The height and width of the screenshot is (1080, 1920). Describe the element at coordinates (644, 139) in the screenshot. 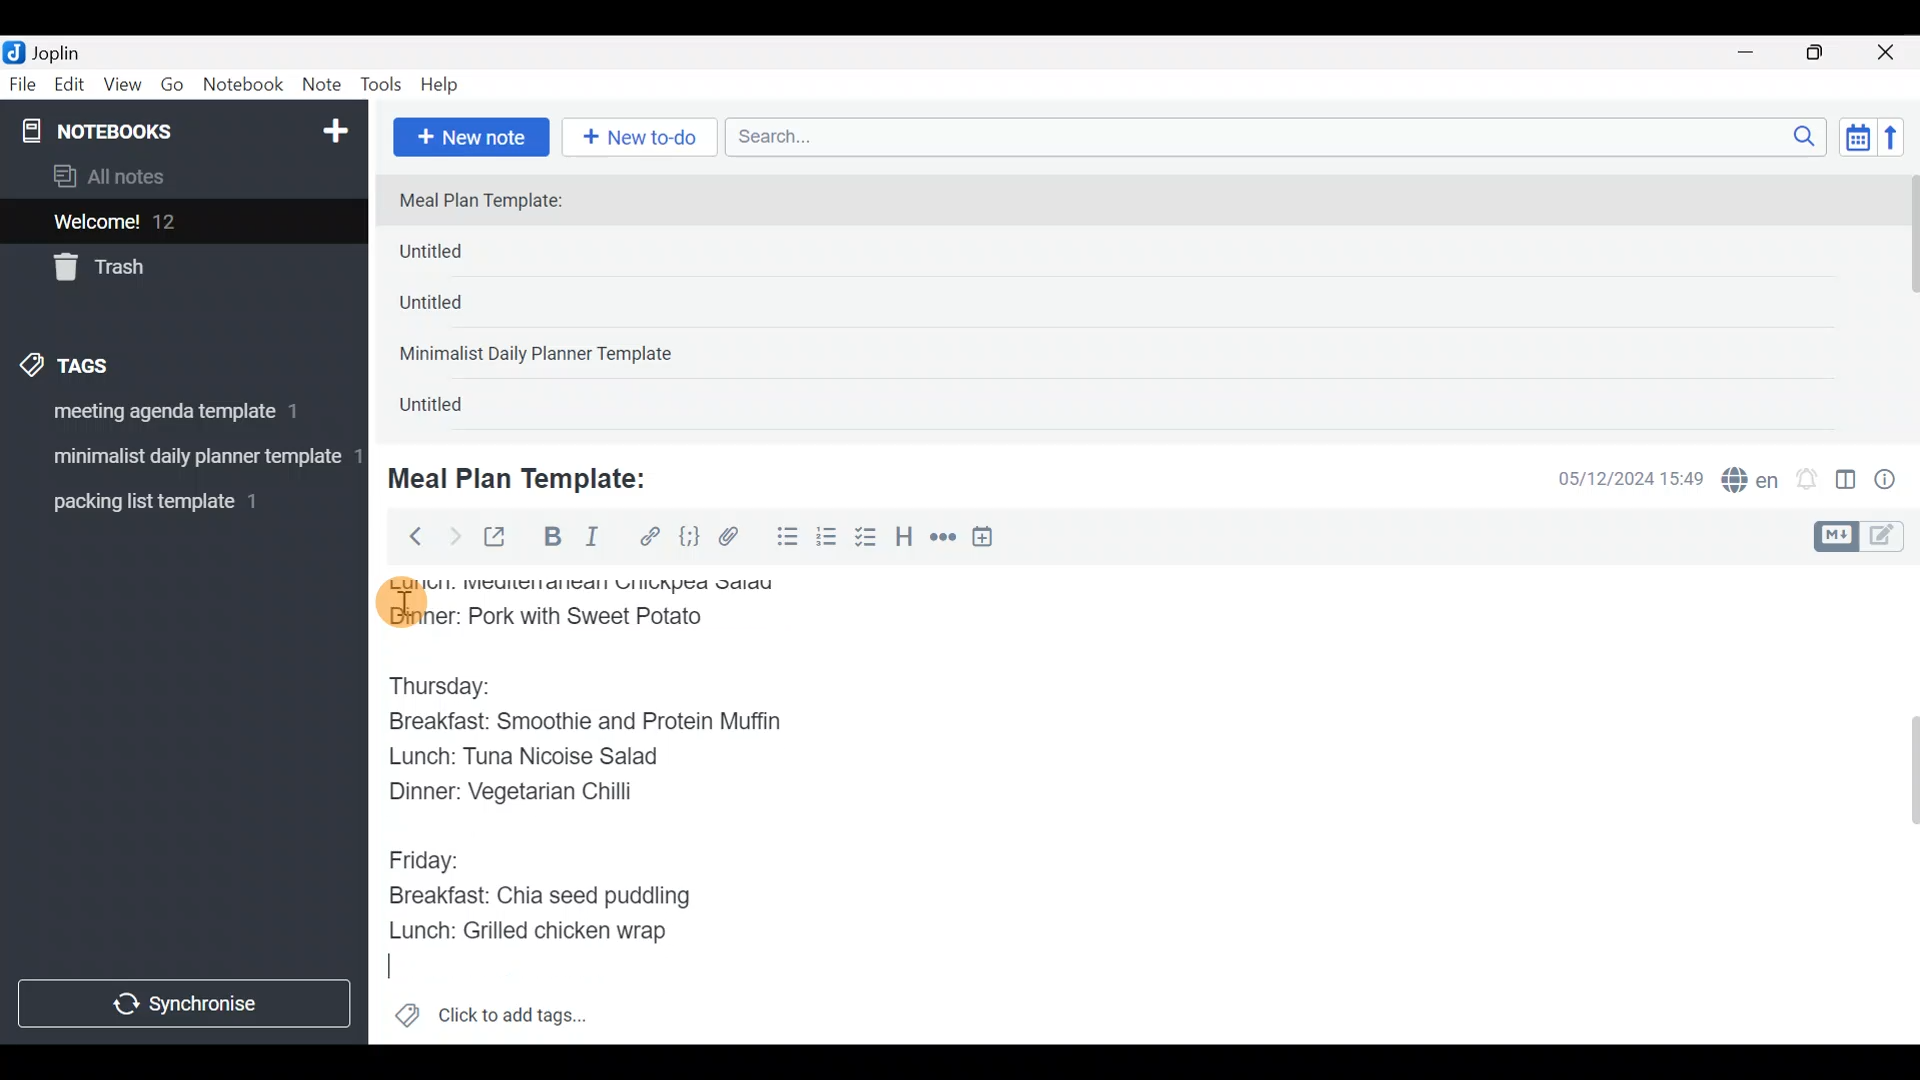

I see `New to-do` at that location.